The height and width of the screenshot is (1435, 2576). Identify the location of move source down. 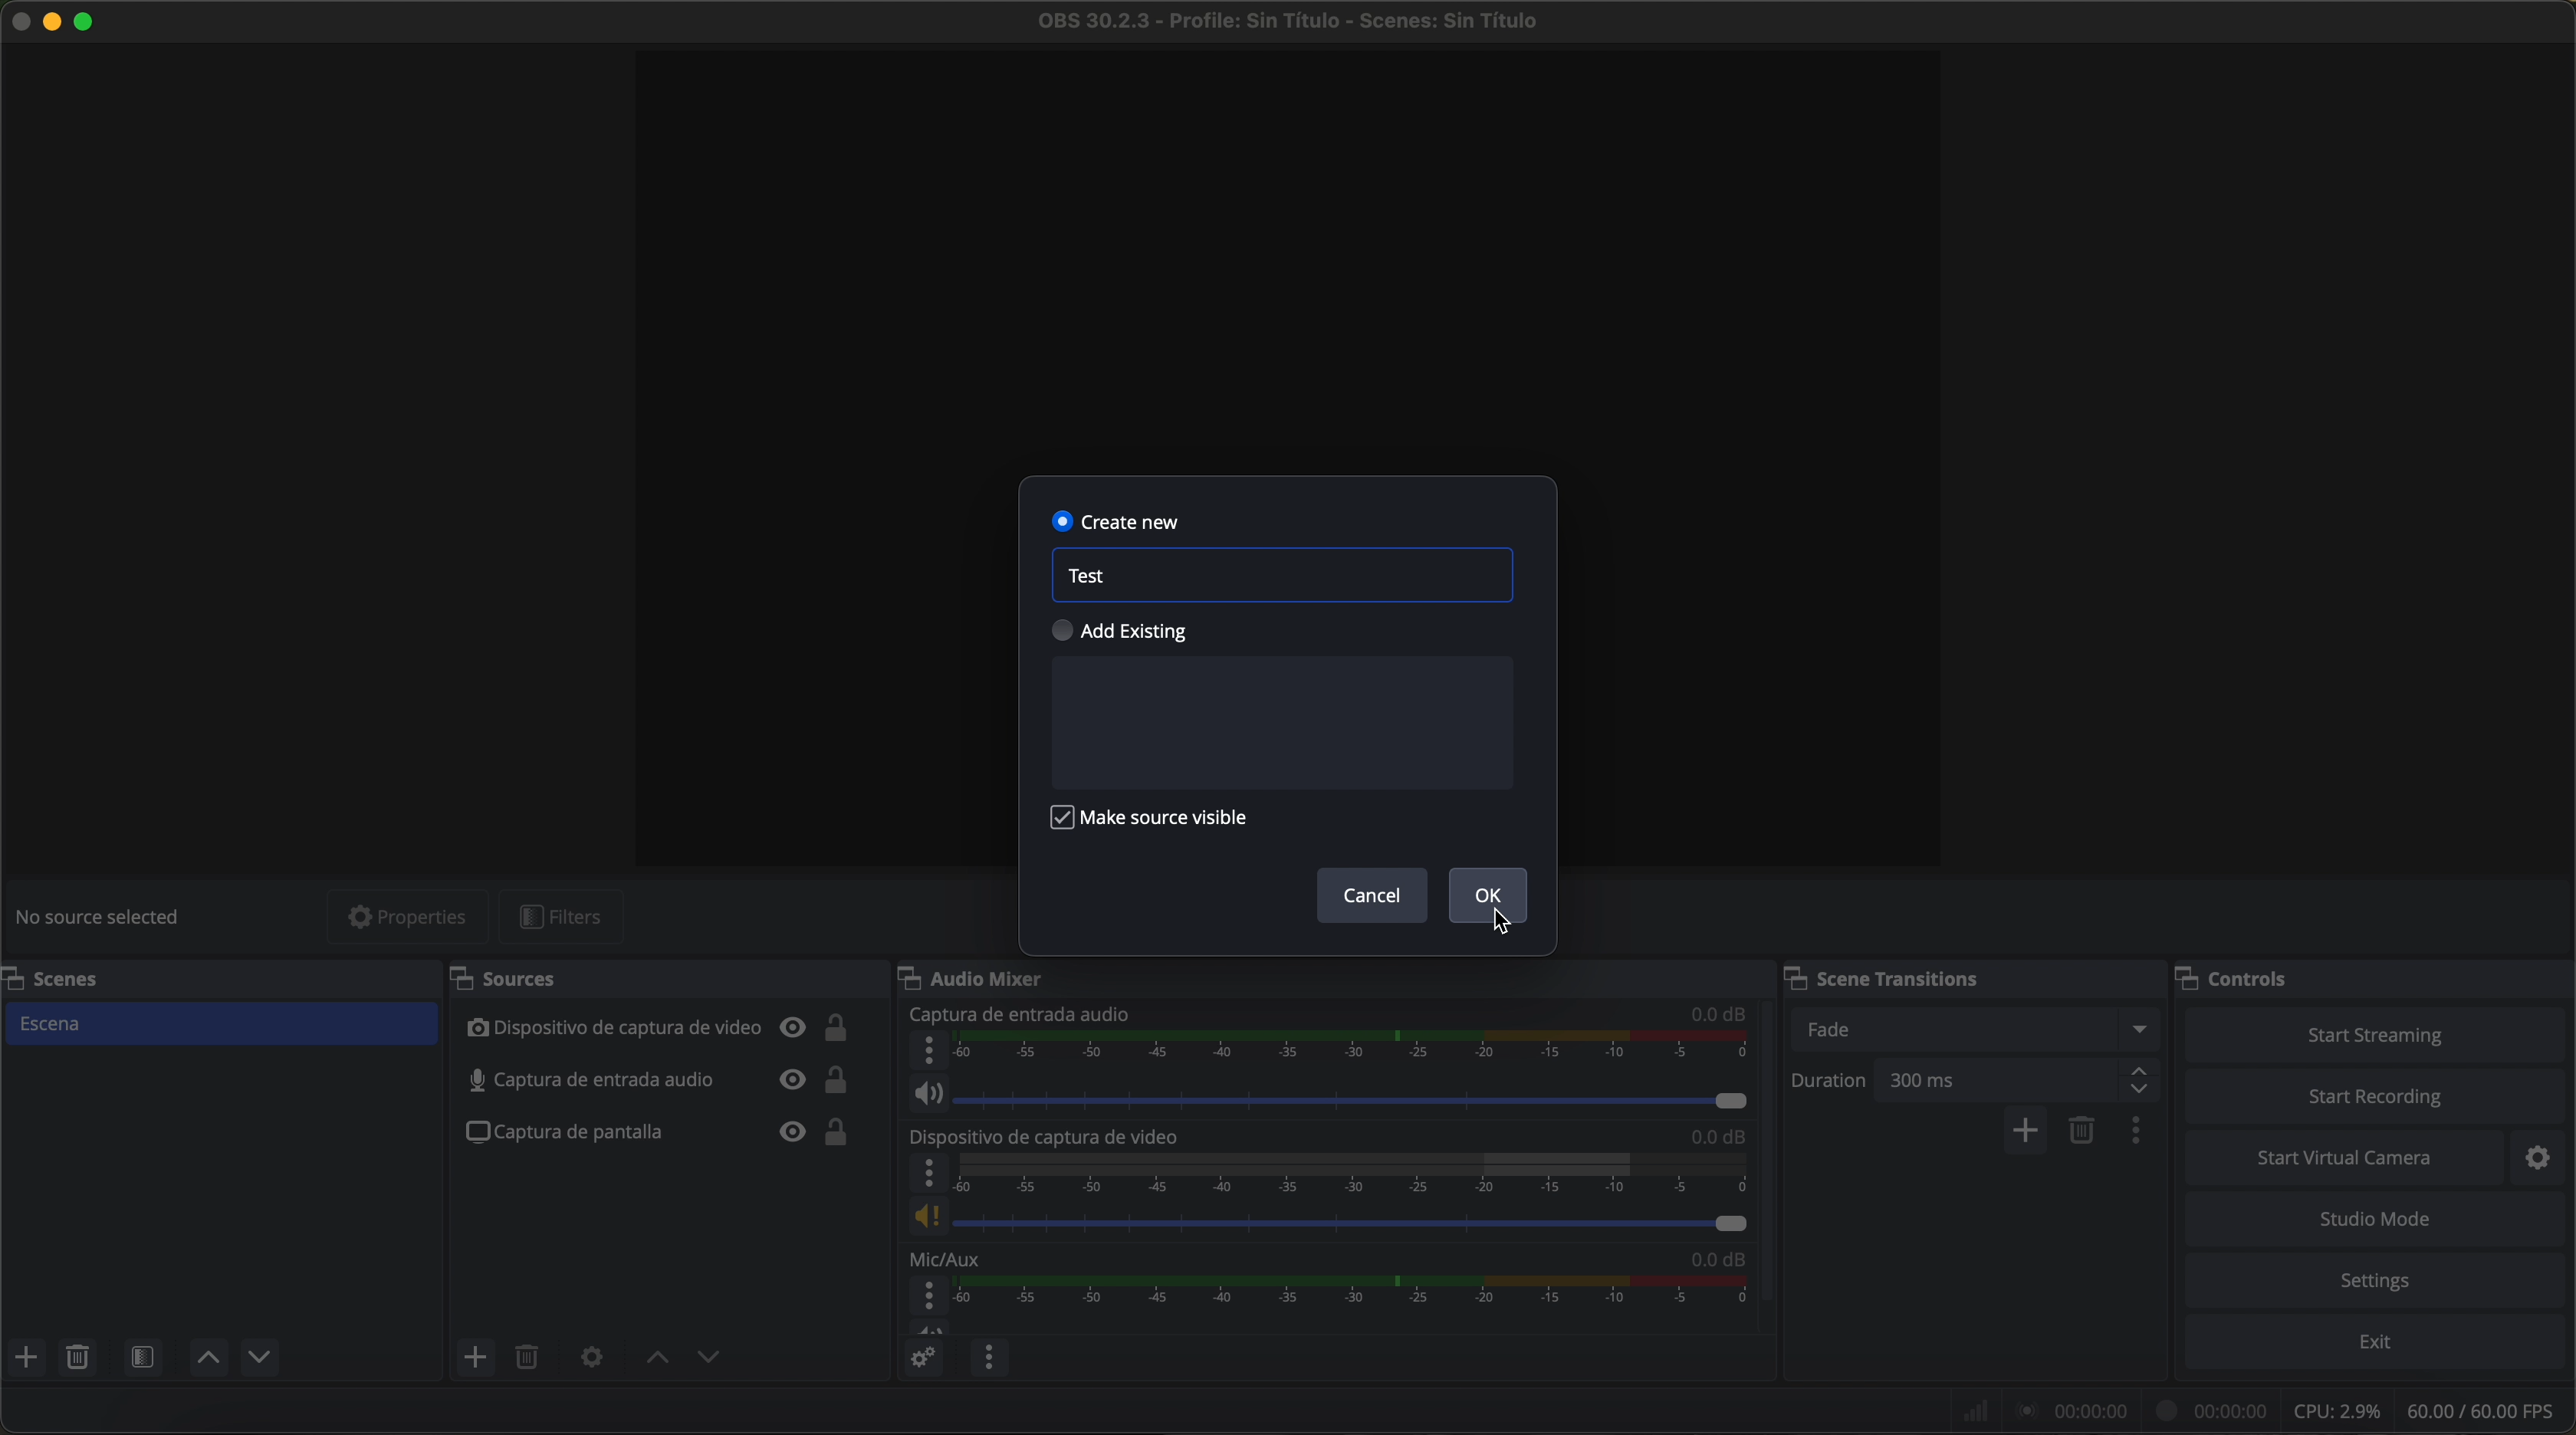
(704, 1359).